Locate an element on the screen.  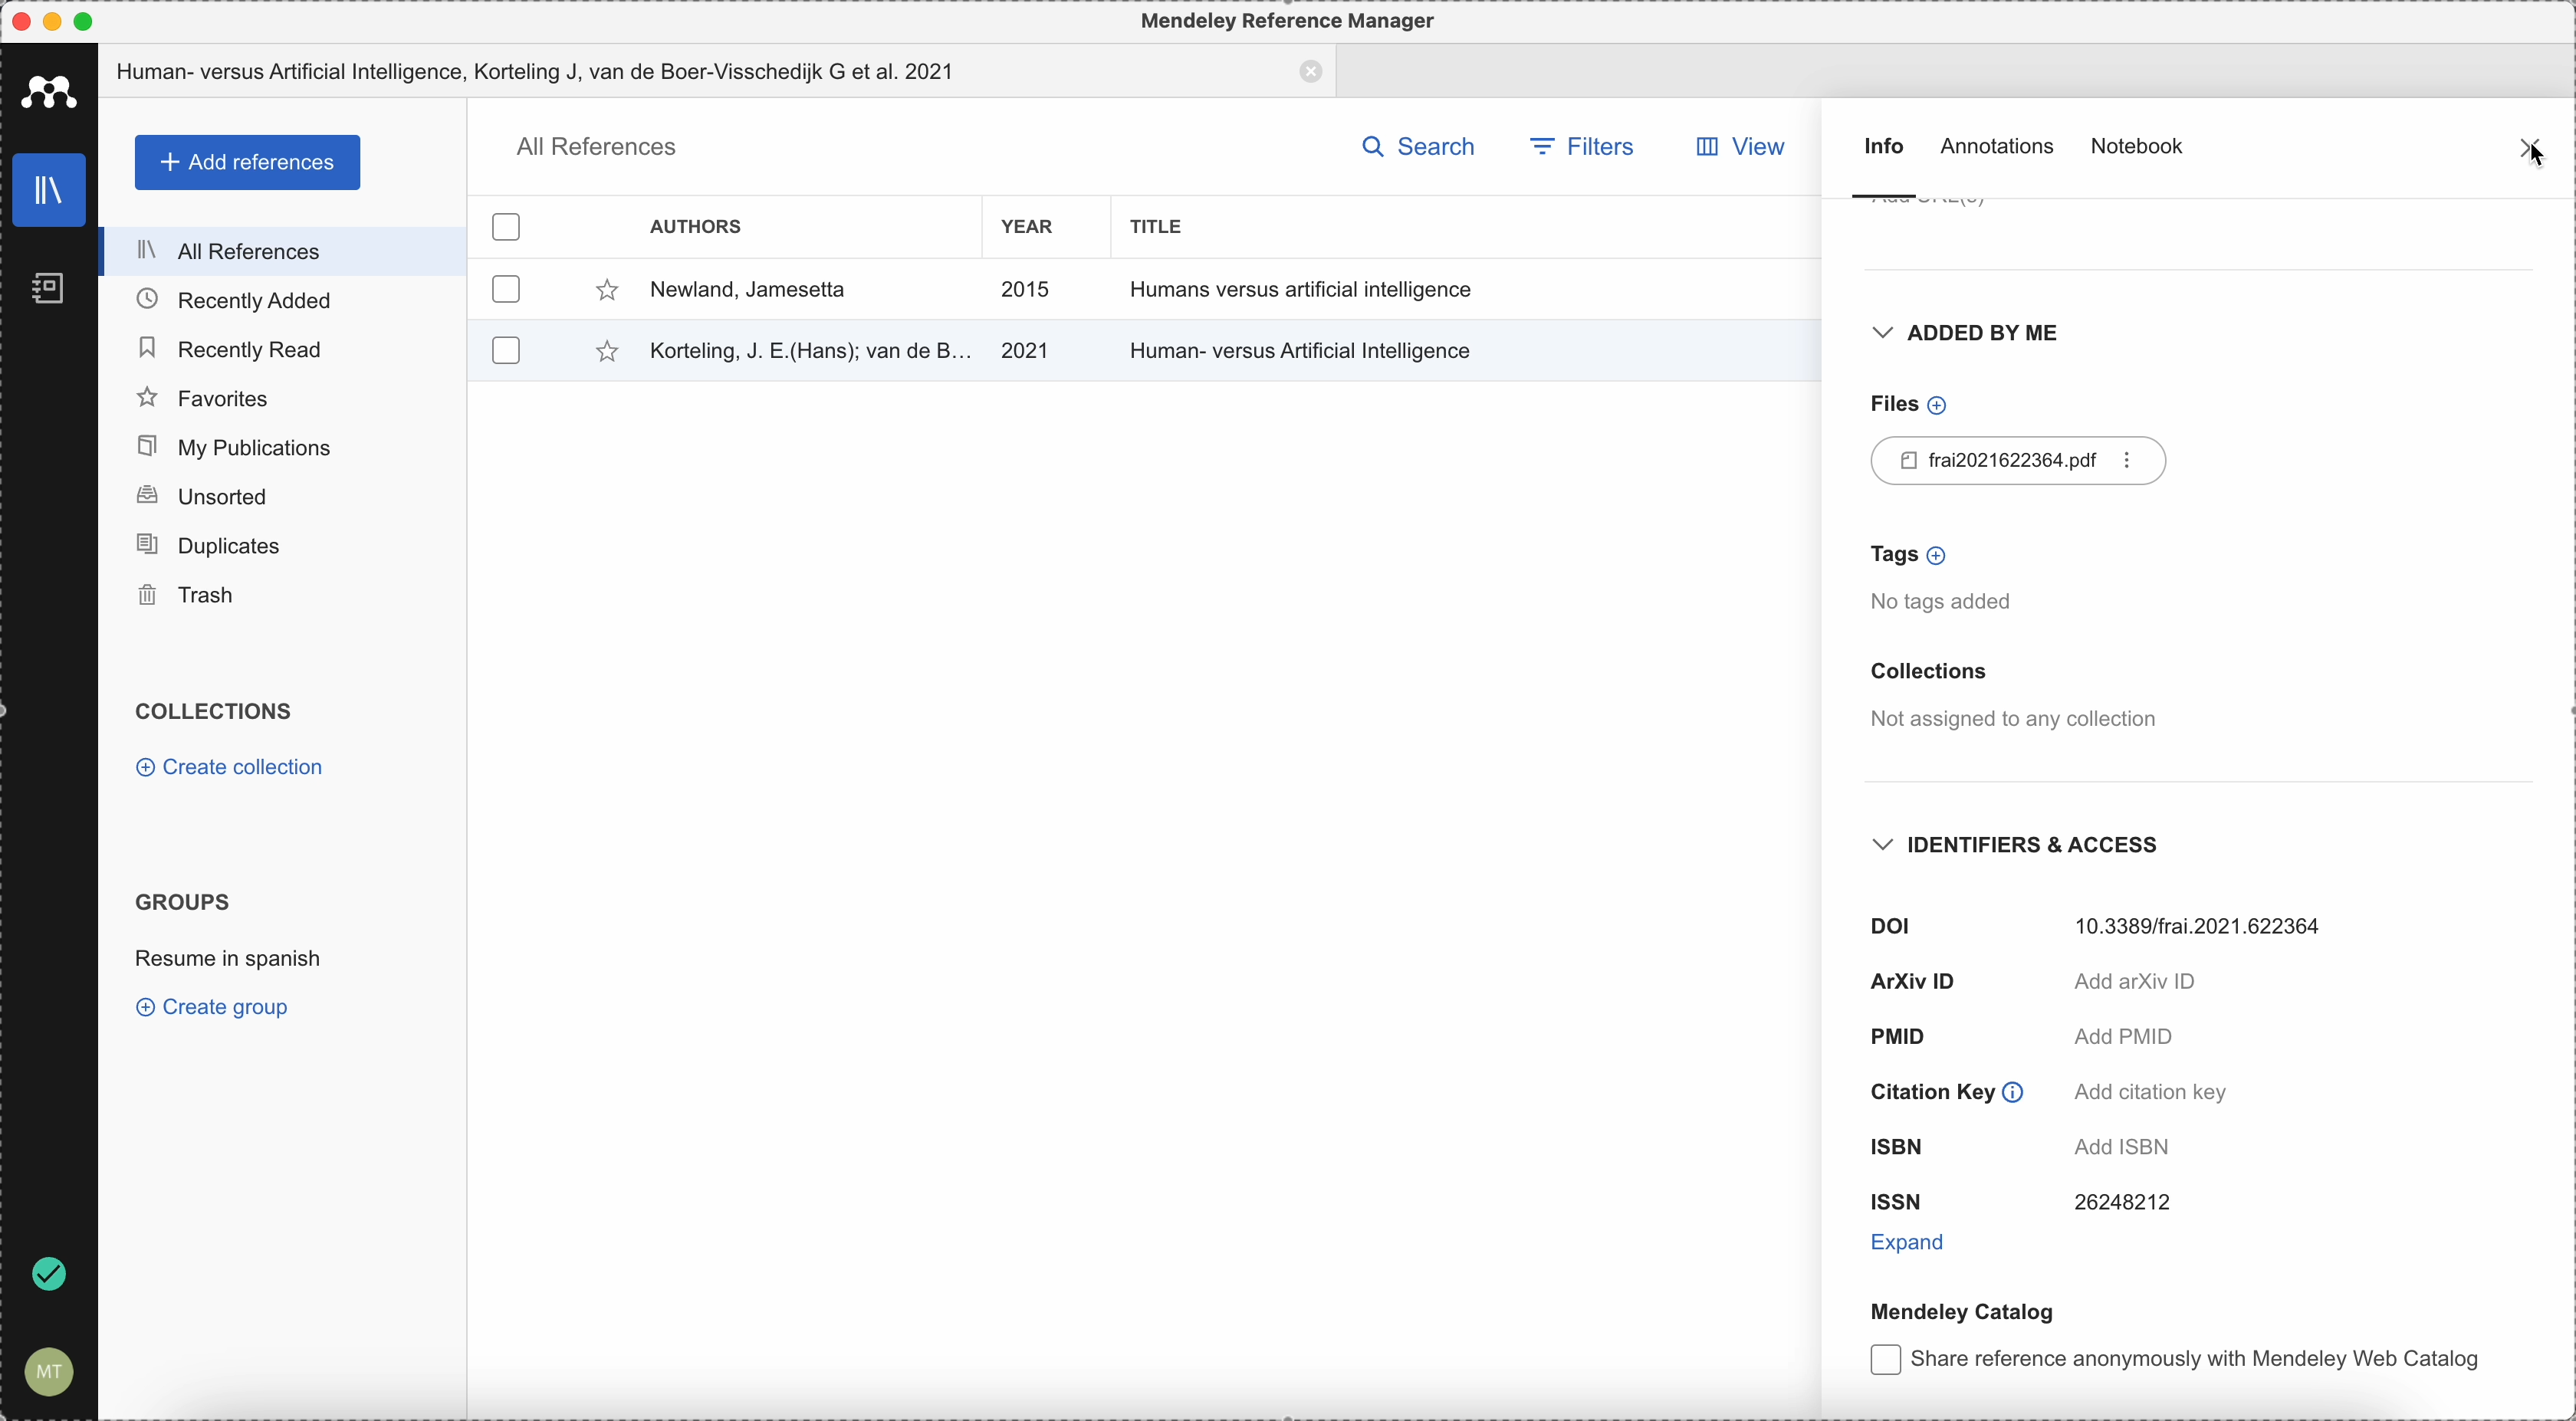
expand is located at coordinates (1913, 1240).